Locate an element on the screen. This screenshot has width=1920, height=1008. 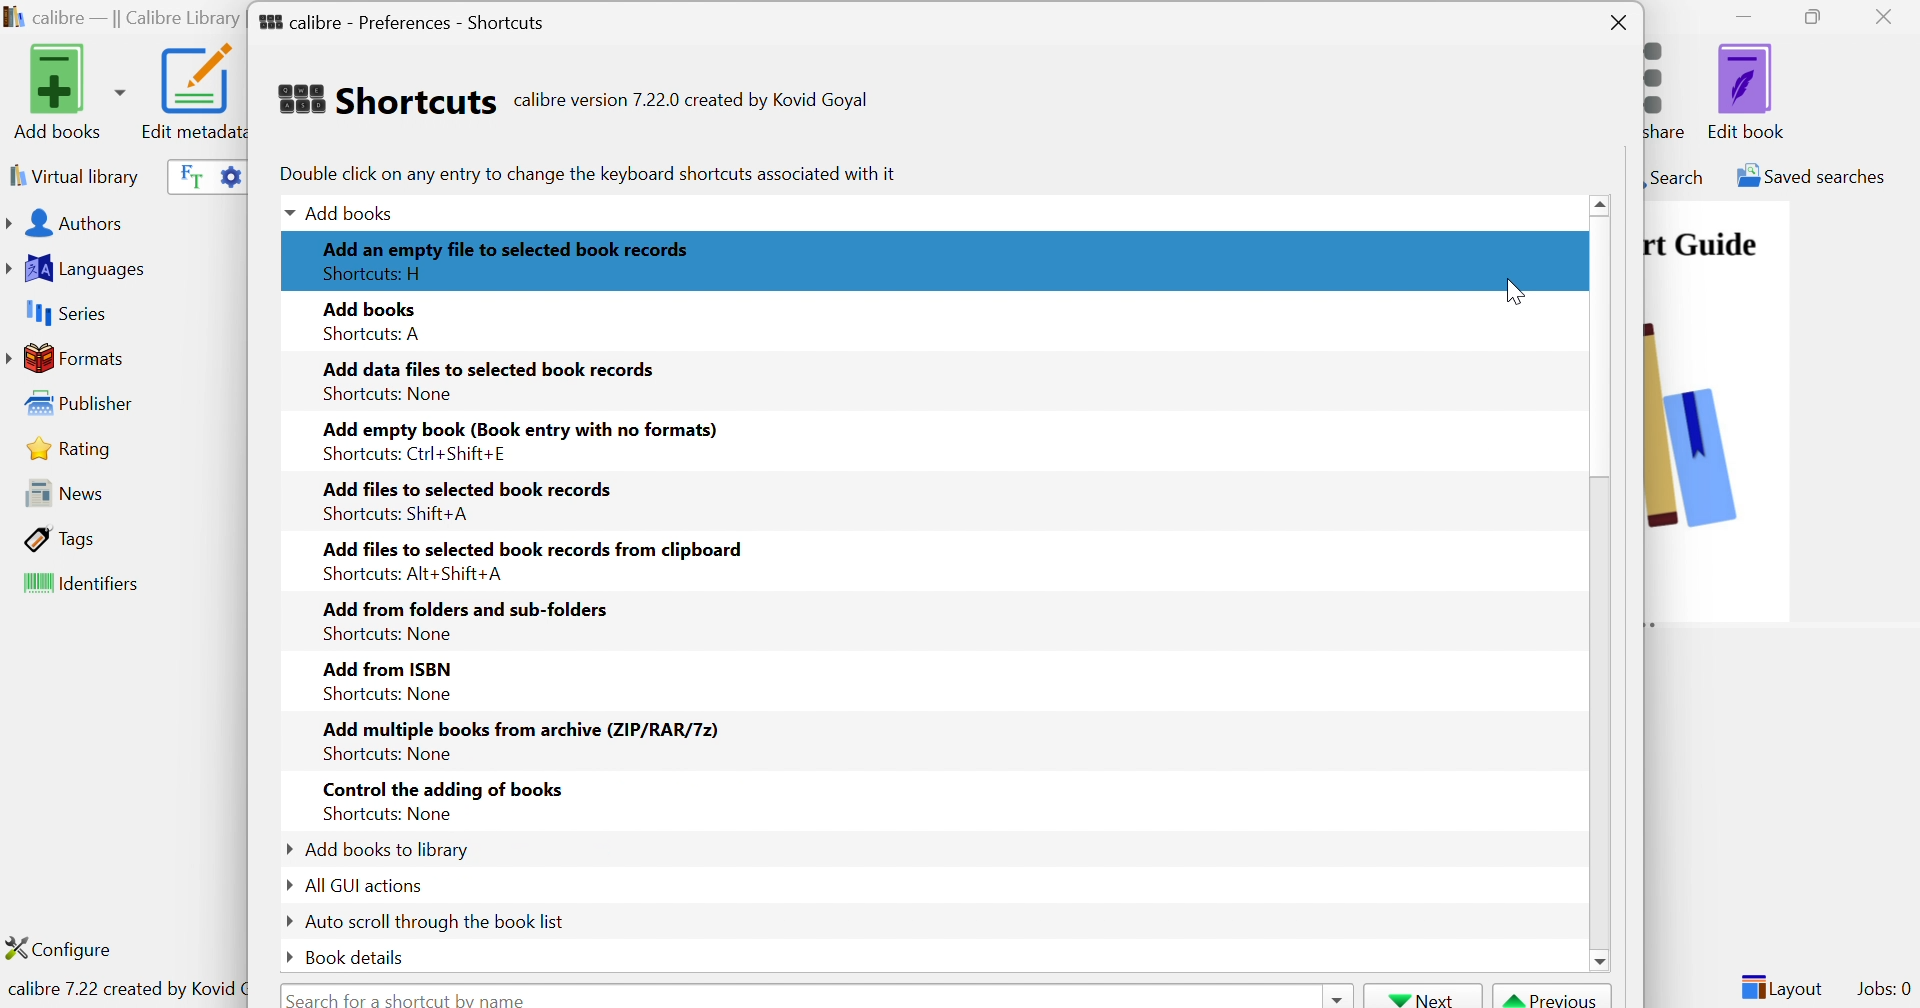
calibre version 7.22.0 created by Kovid Goyal is located at coordinates (691, 101).